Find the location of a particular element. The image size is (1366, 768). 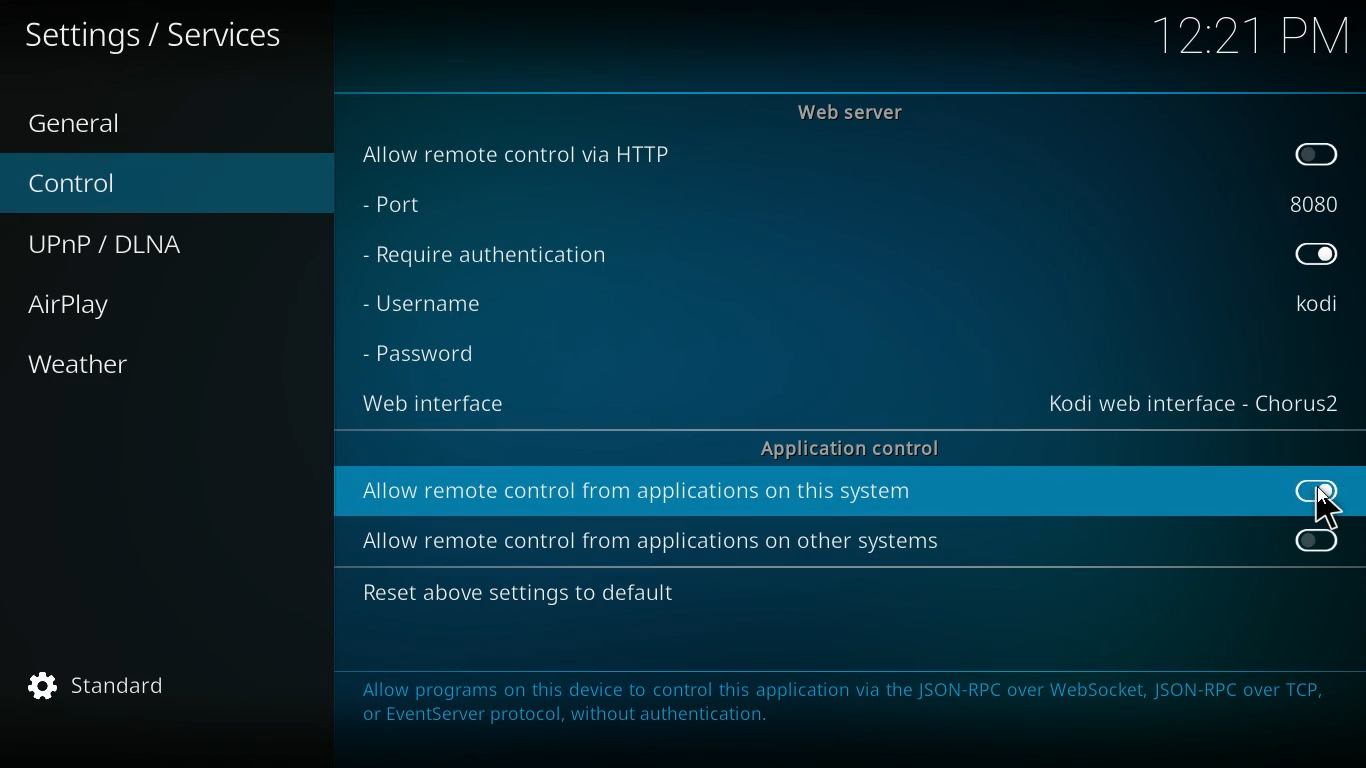

time is located at coordinates (1251, 33).